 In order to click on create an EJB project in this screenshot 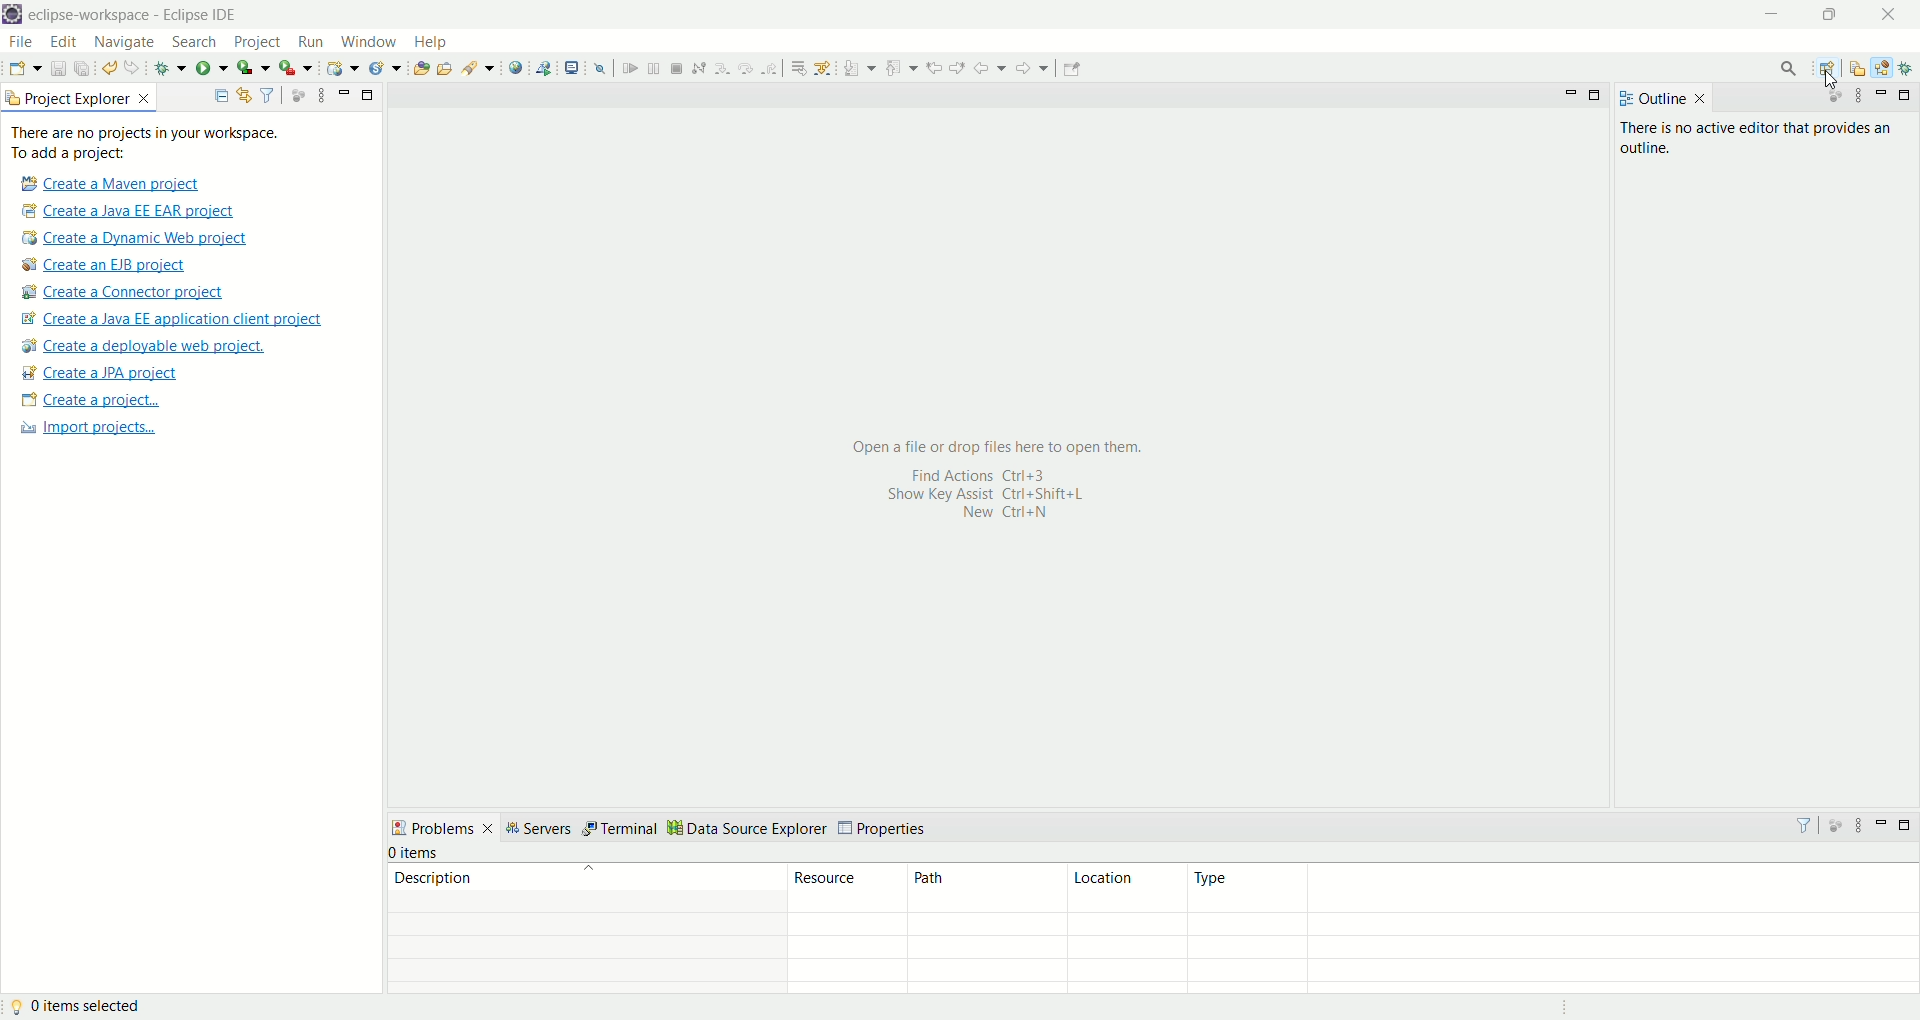, I will do `click(104, 265)`.